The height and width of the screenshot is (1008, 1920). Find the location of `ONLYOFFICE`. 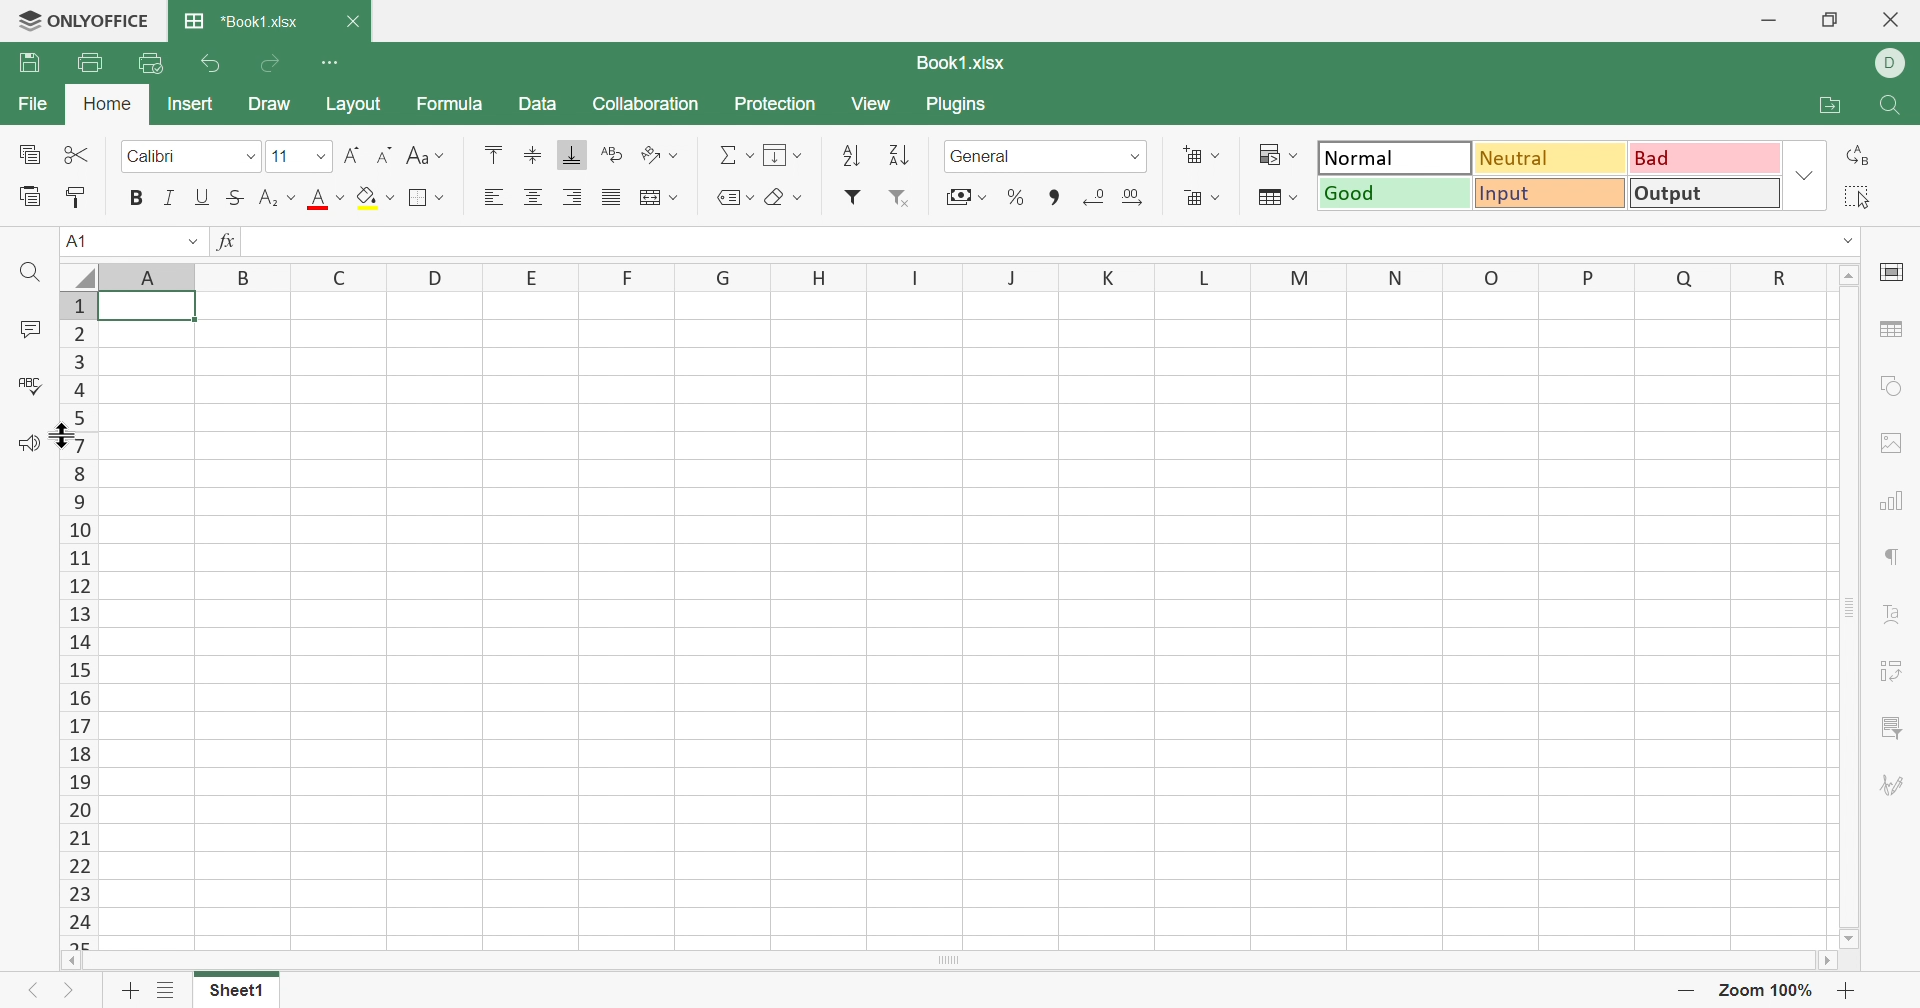

ONLYOFFICE is located at coordinates (80, 22).